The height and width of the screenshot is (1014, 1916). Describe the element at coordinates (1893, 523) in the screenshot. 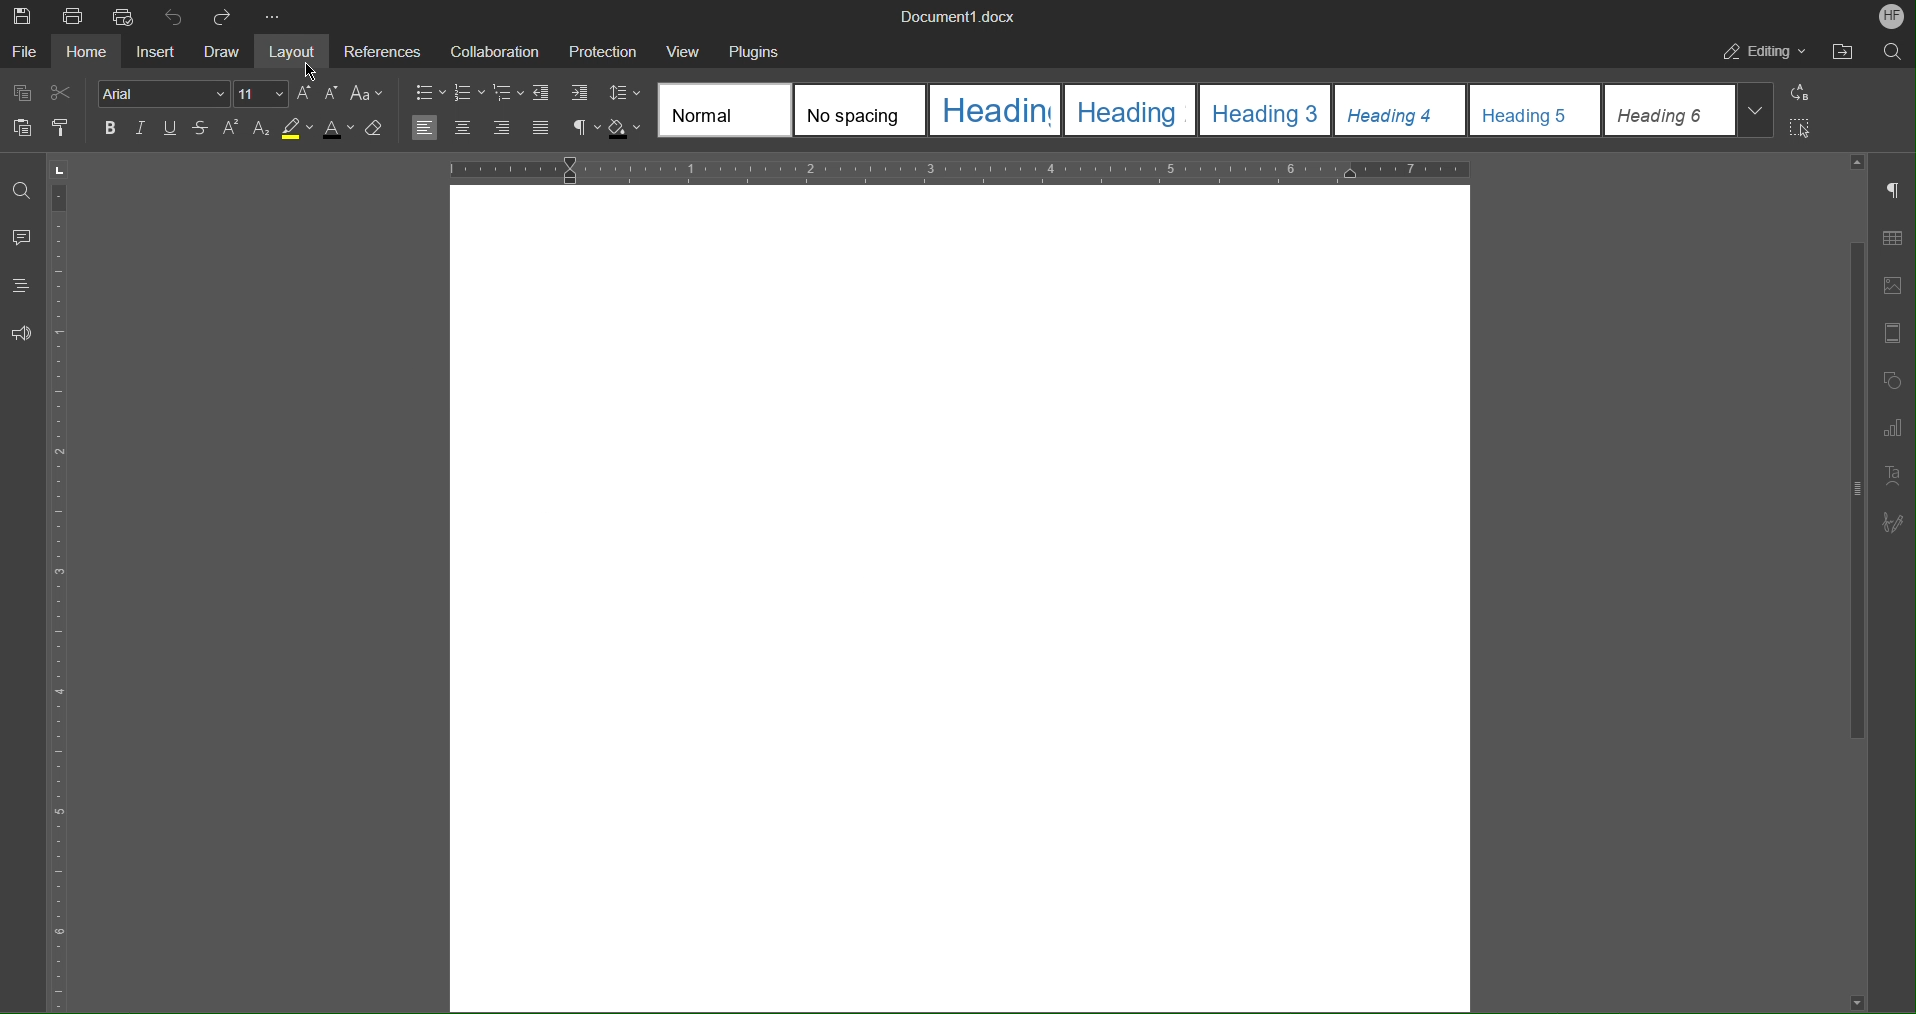

I see `Signature` at that location.